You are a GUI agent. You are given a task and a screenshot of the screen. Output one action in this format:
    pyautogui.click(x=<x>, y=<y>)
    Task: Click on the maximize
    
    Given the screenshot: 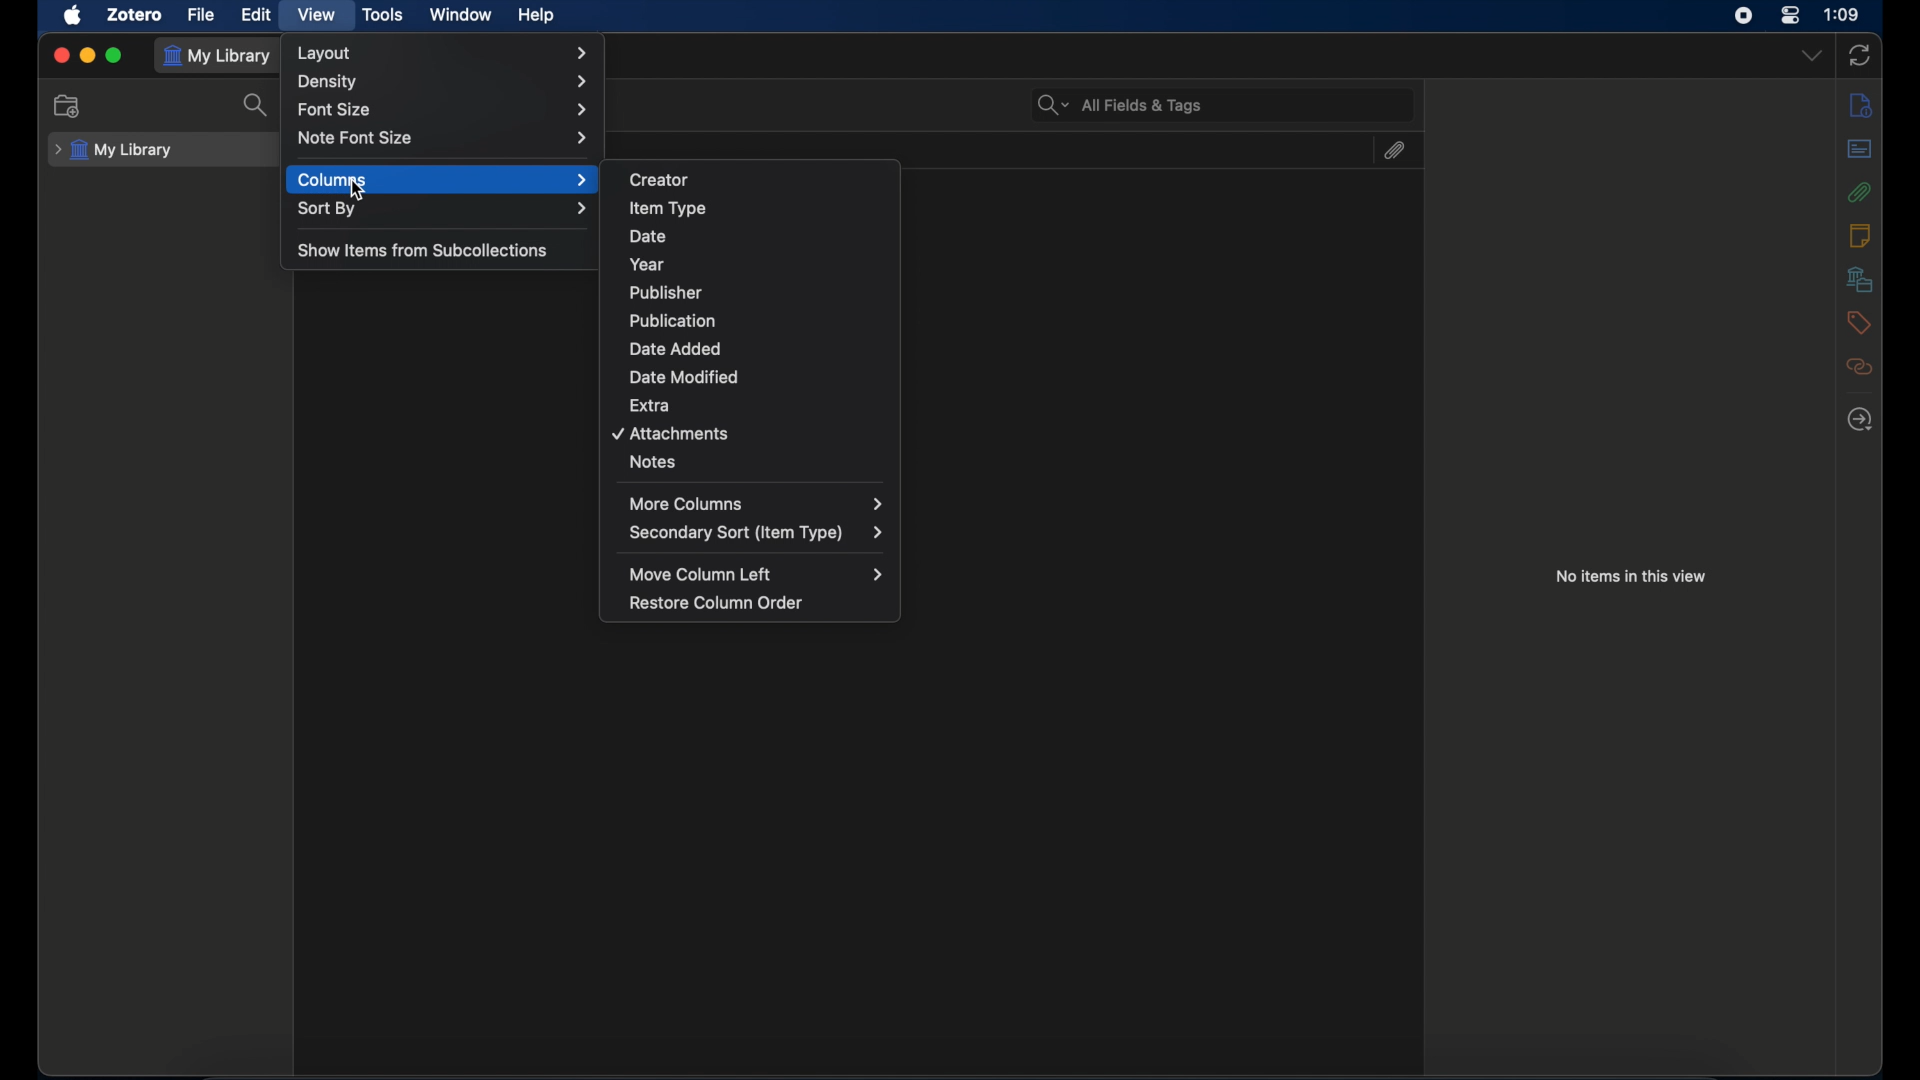 What is the action you would take?
    pyautogui.click(x=115, y=55)
    